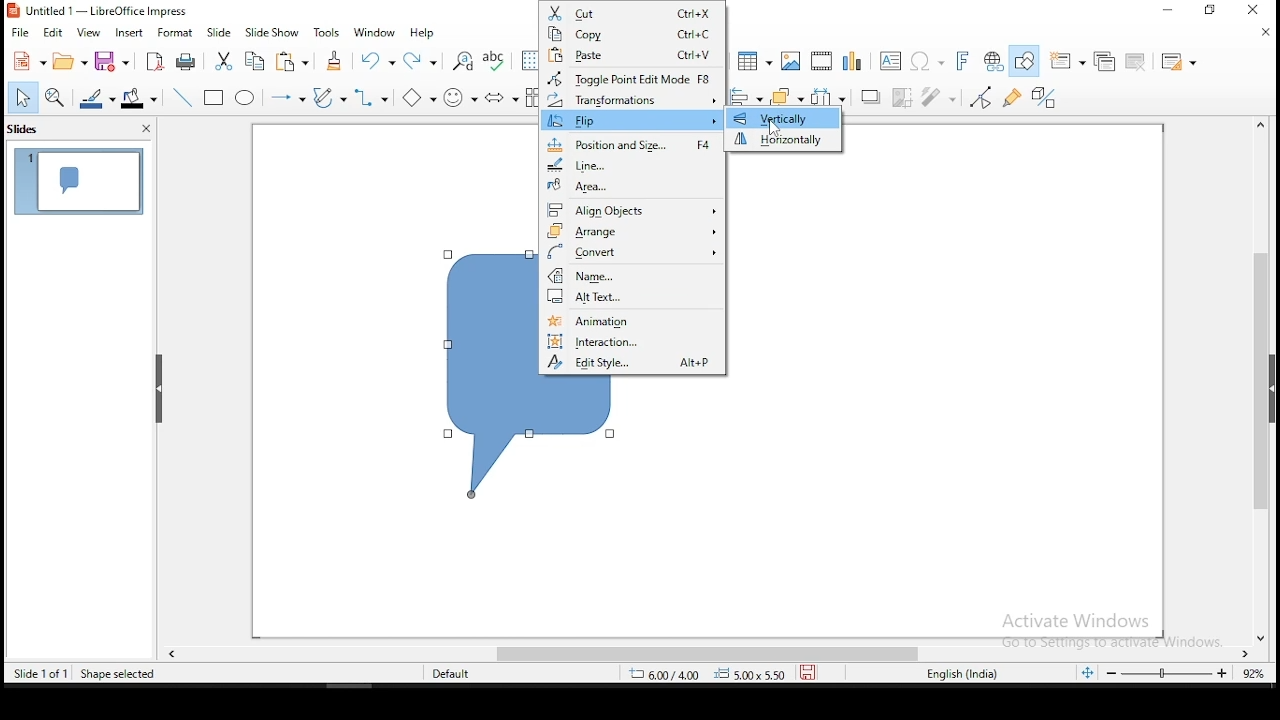 This screenshot has width=1280, height=720. What do you see at coordinates (453, 674) in the screenshot?
I see `default` at bounding box center [453, 674].